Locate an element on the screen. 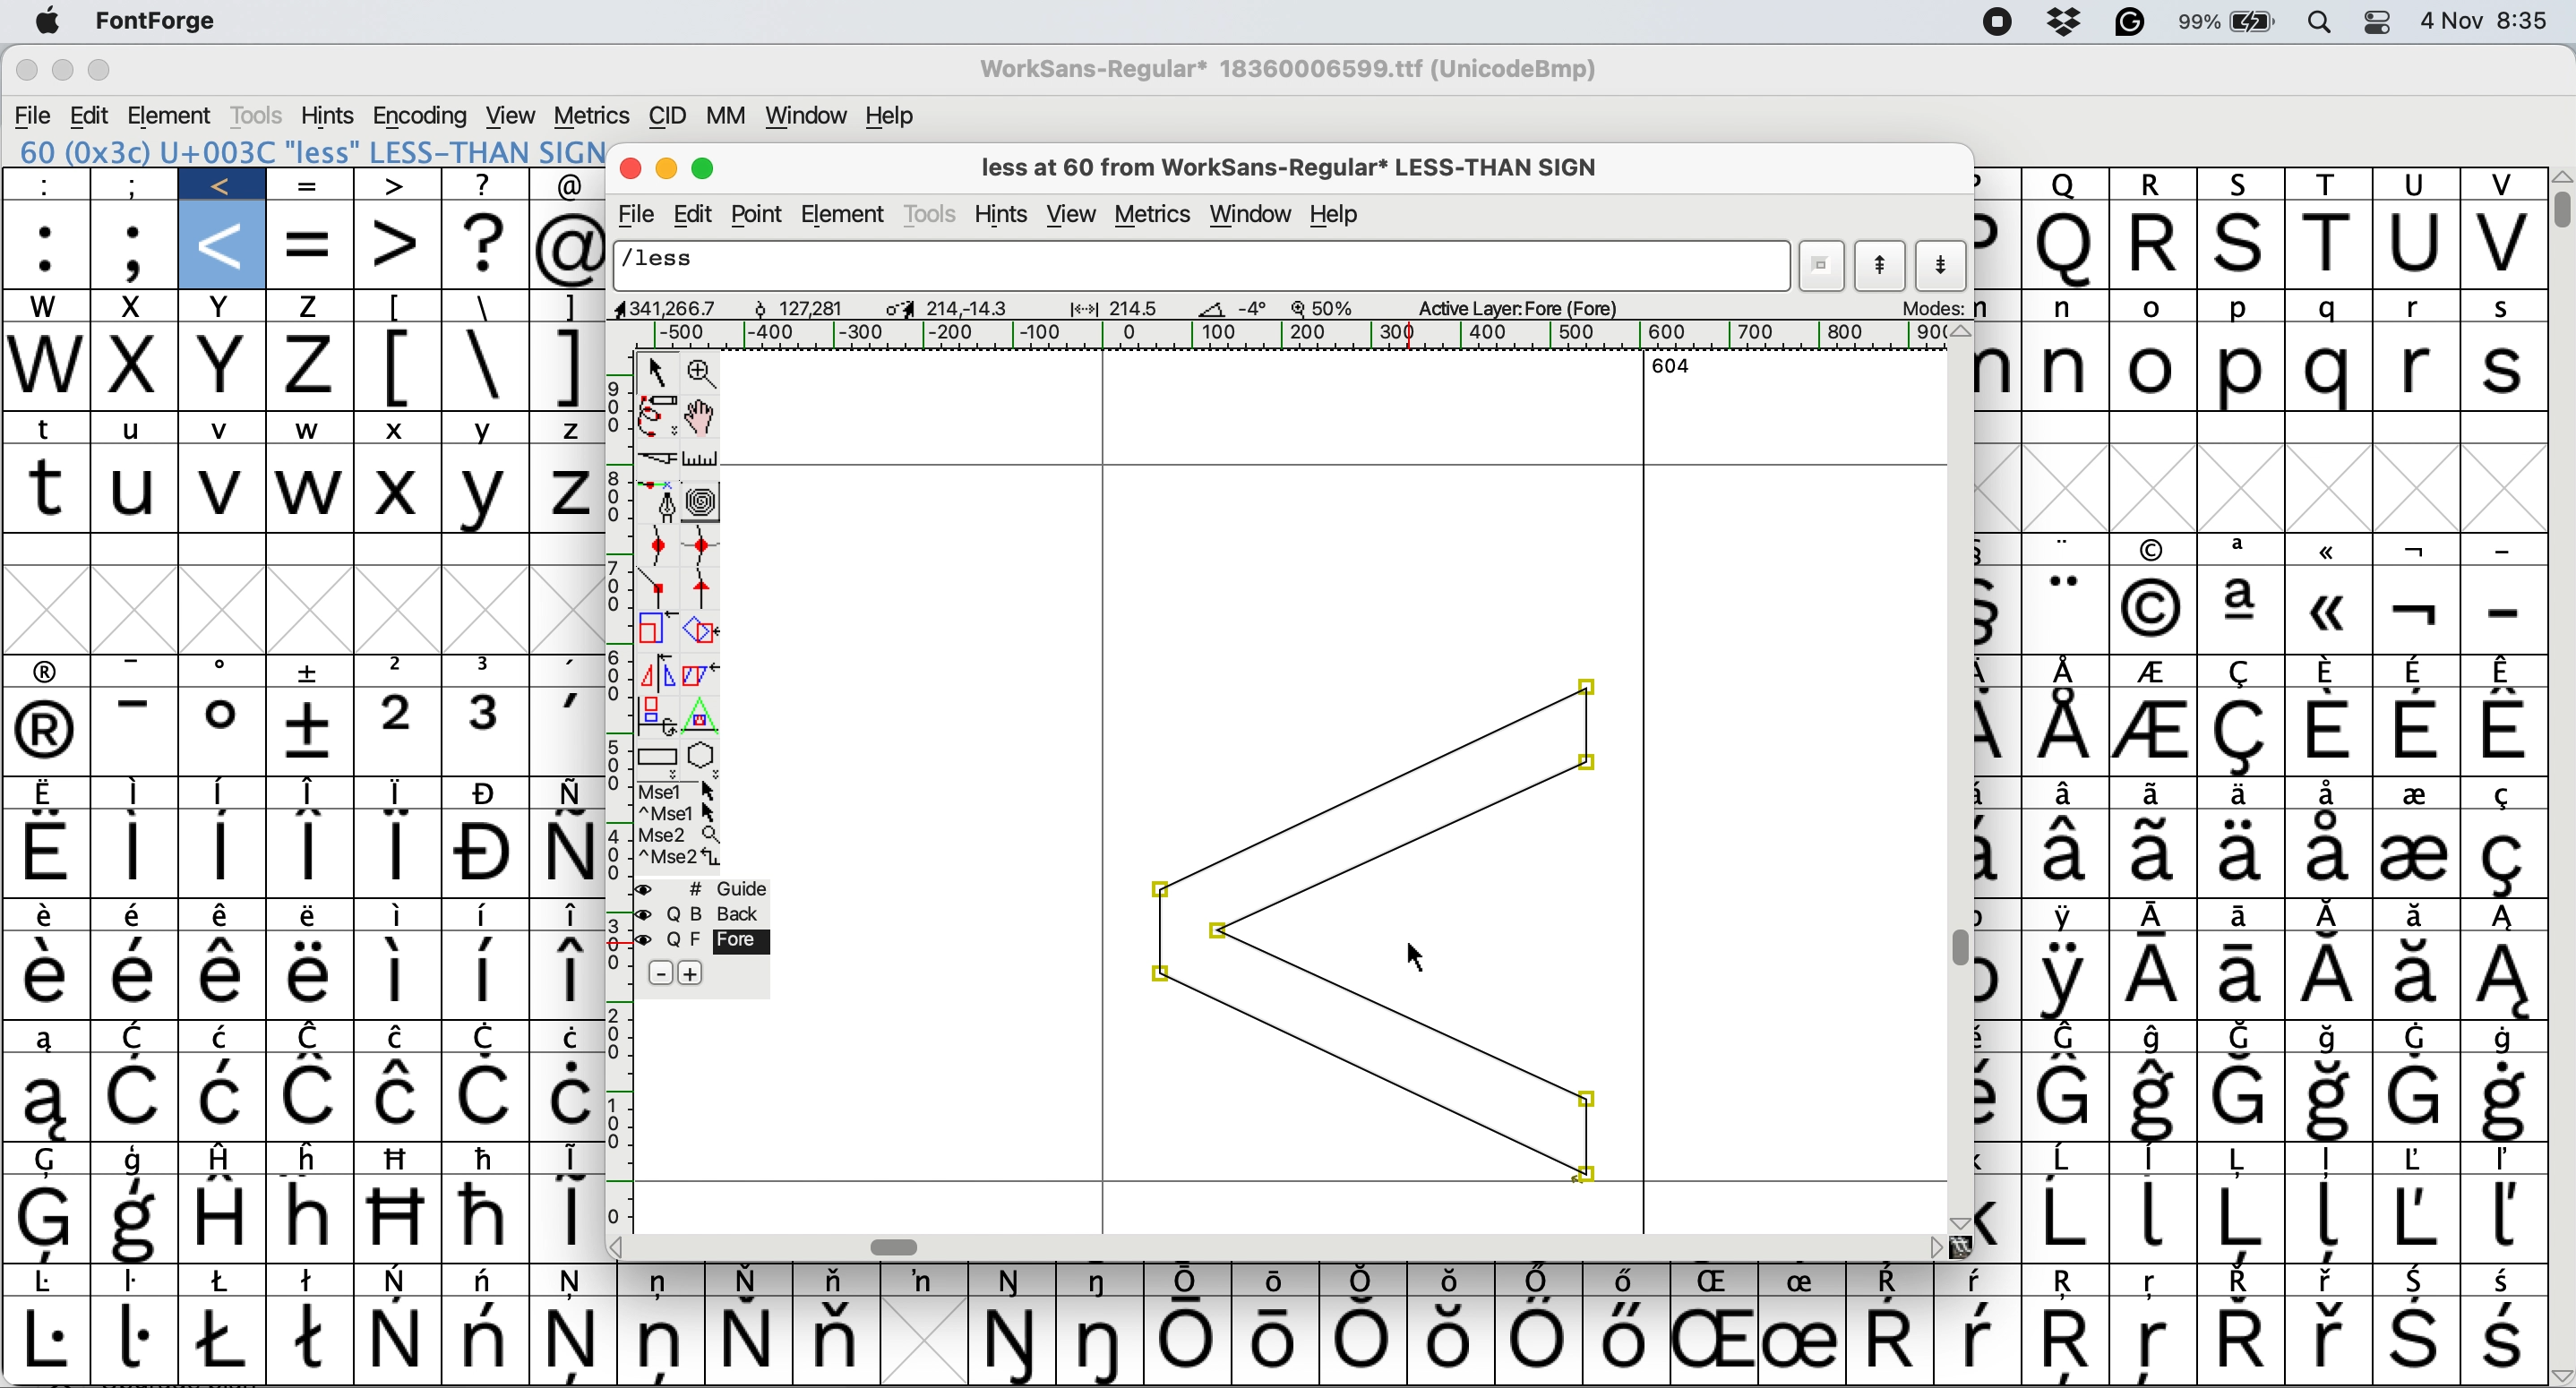  Symbol is located at coordinates (488, 1158).